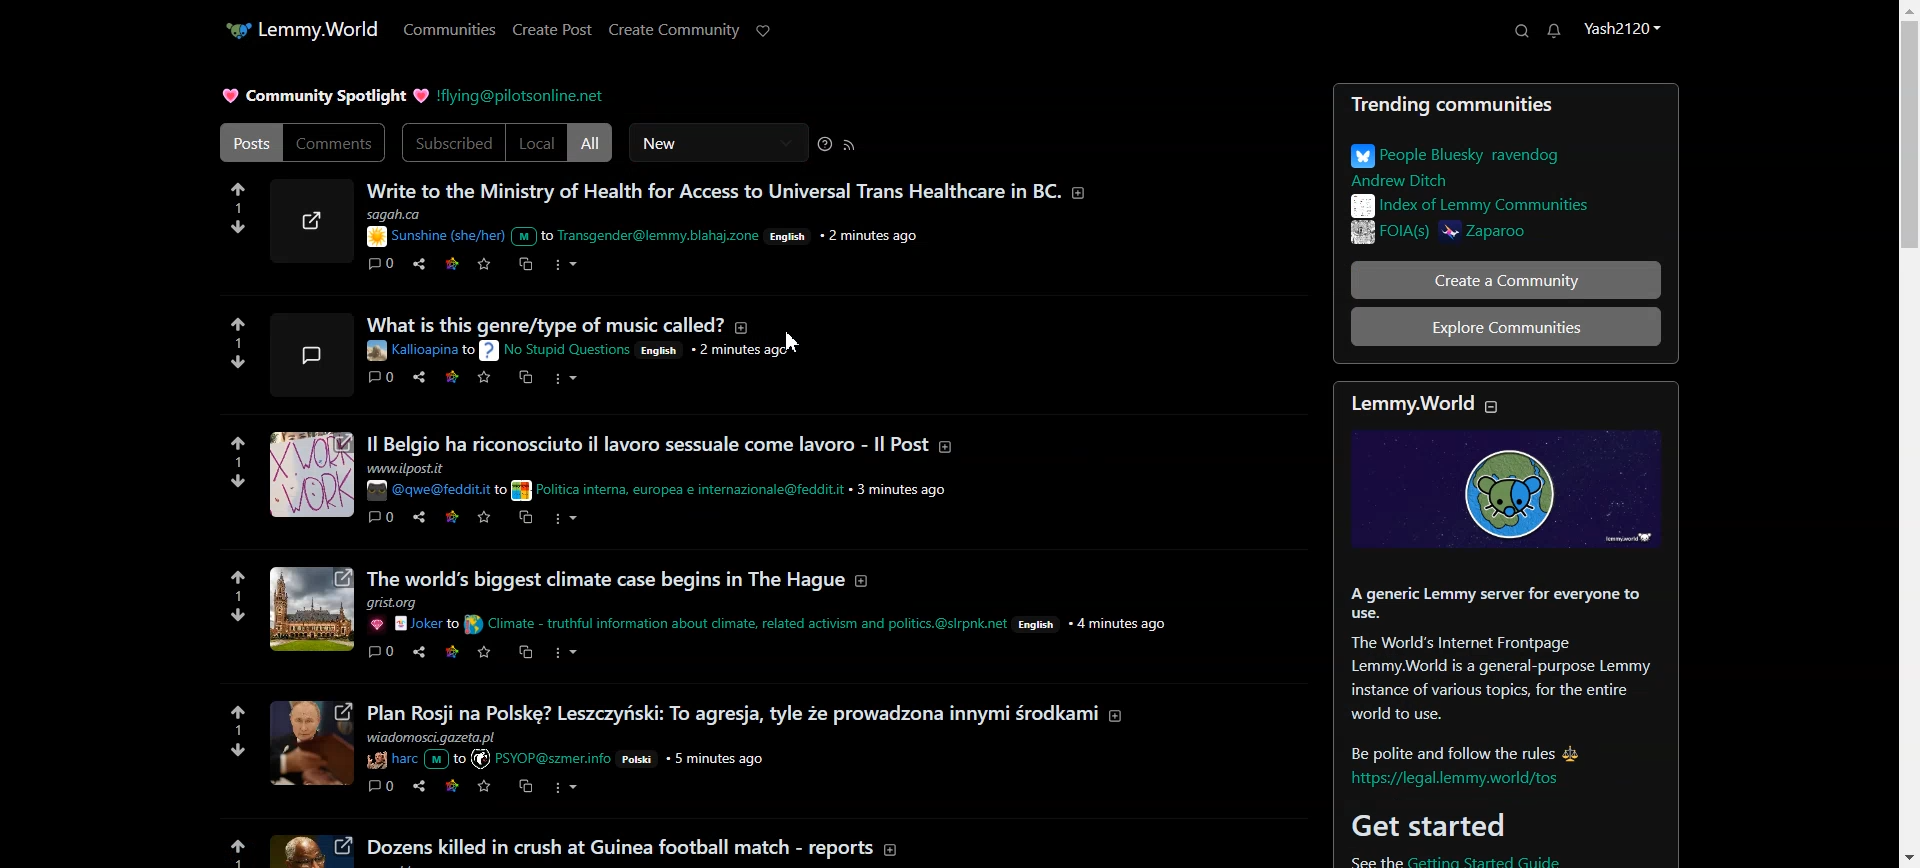 The width and height of the screenshot is (1920, 868). I want to click on about, so click(951, 448).